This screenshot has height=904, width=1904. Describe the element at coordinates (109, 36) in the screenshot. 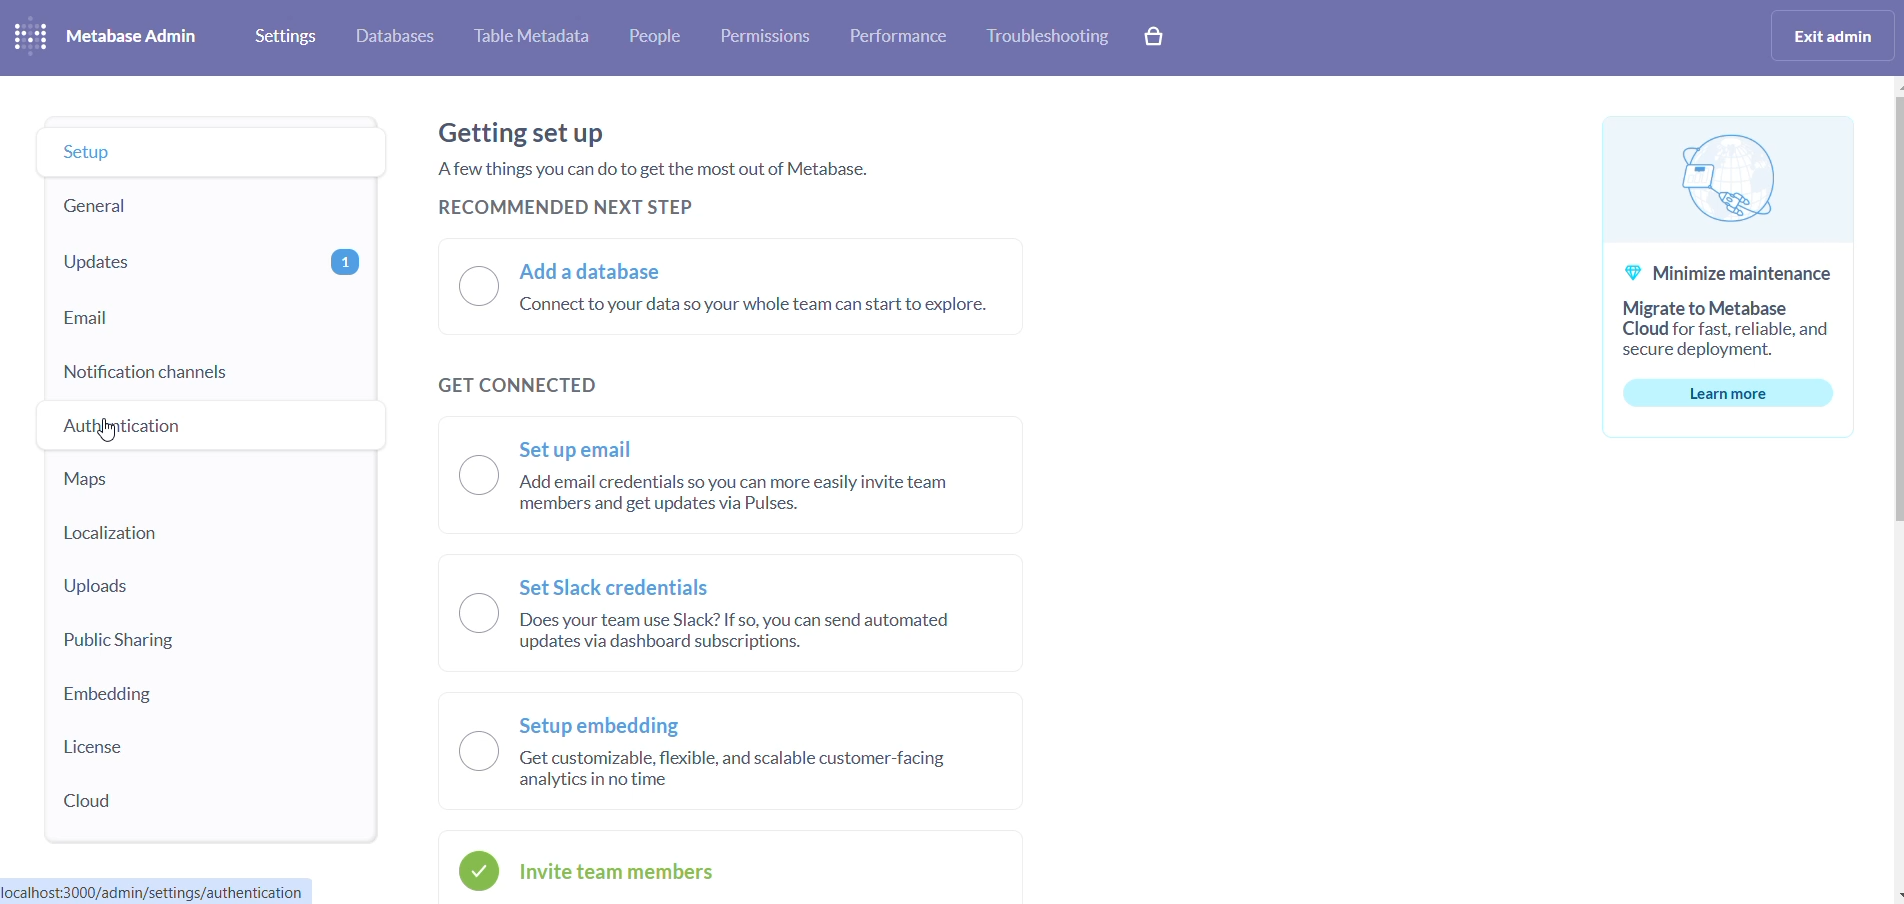

I see `logo and heading` at that location.